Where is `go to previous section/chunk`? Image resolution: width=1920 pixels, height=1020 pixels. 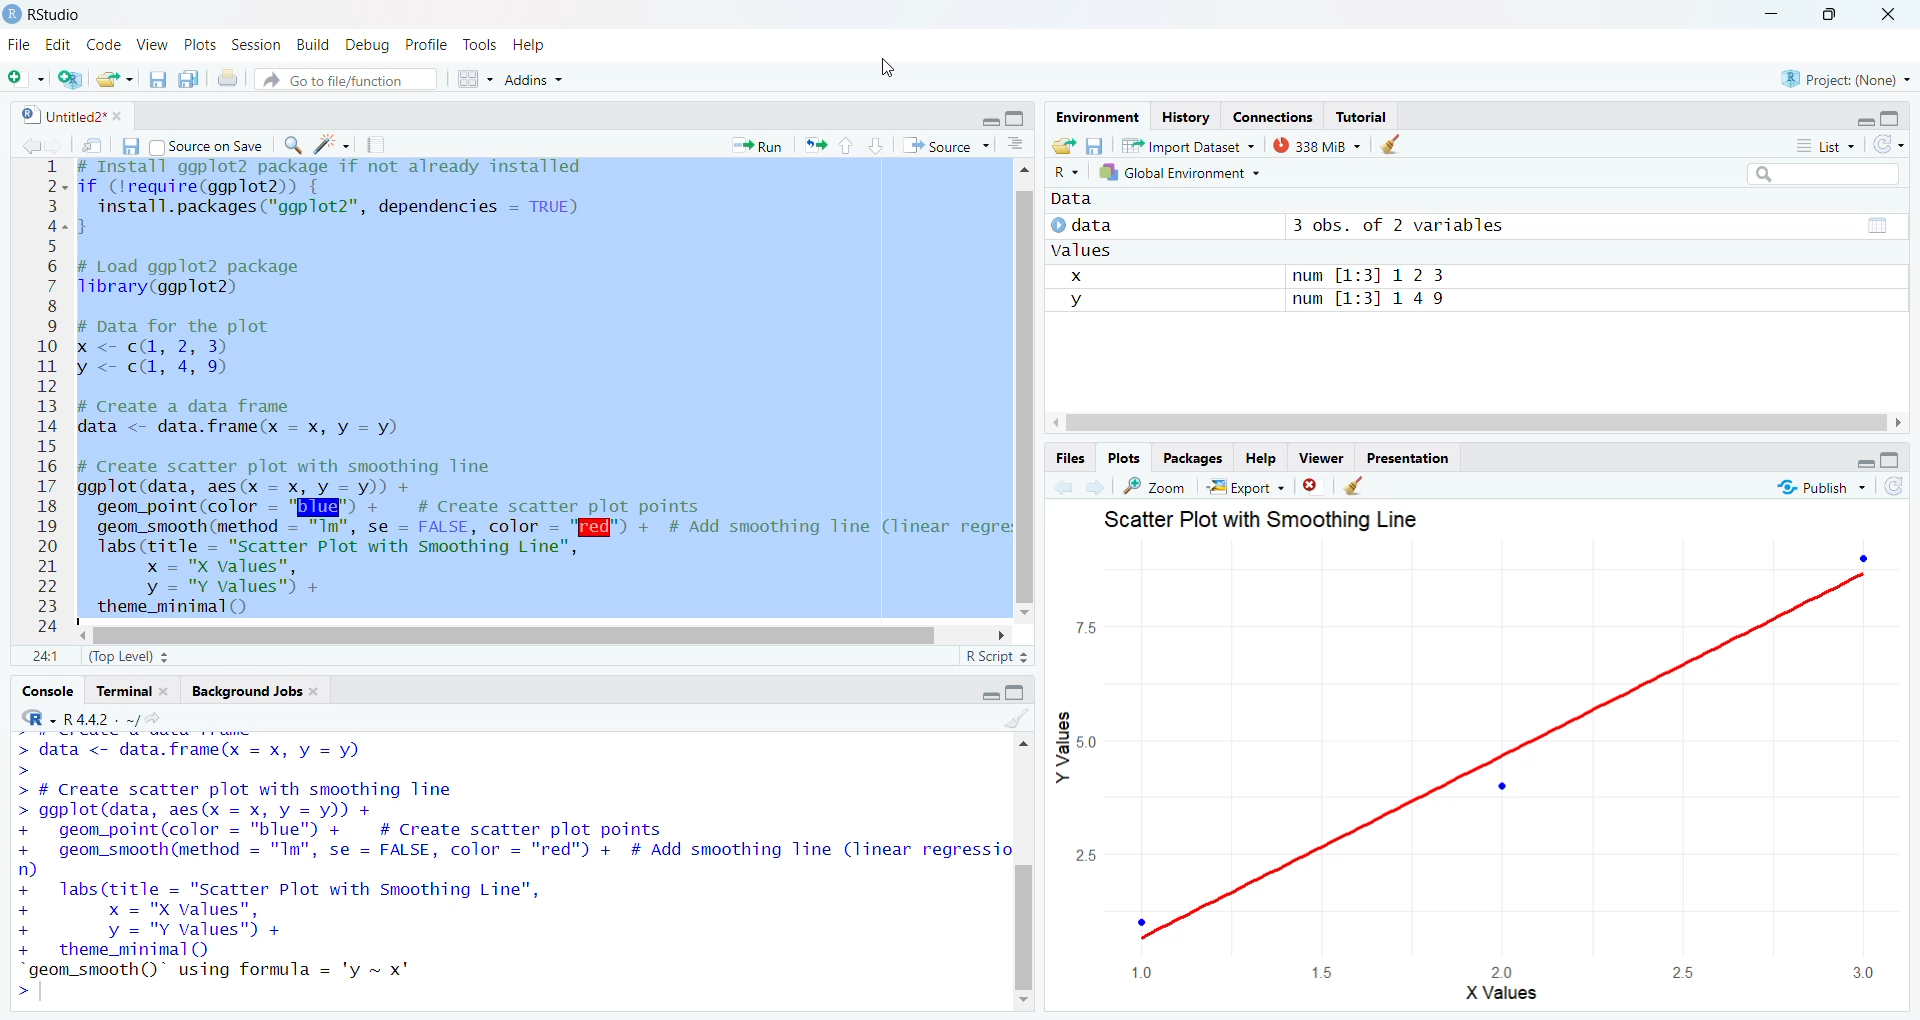
go to previous section/chunk is located at coordinates (845, 147).